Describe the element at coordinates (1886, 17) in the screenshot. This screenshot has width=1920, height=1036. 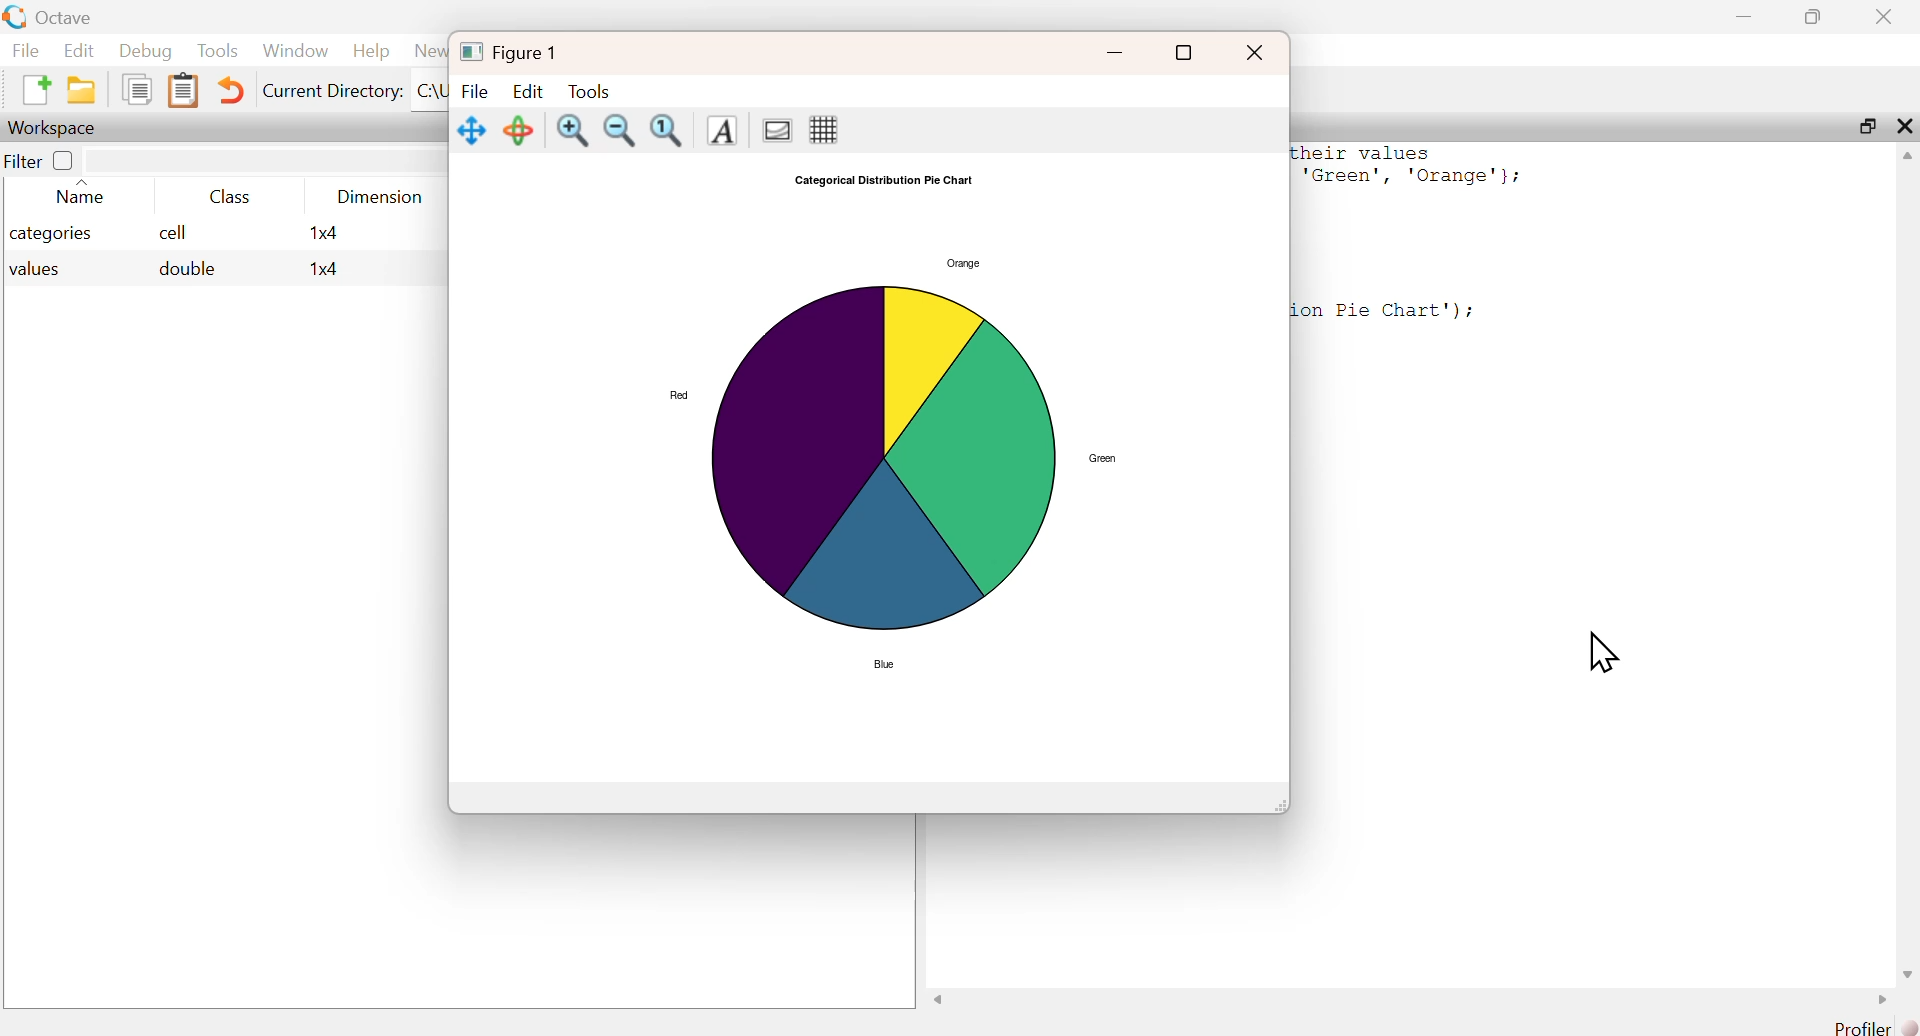
I see `close` at that location.